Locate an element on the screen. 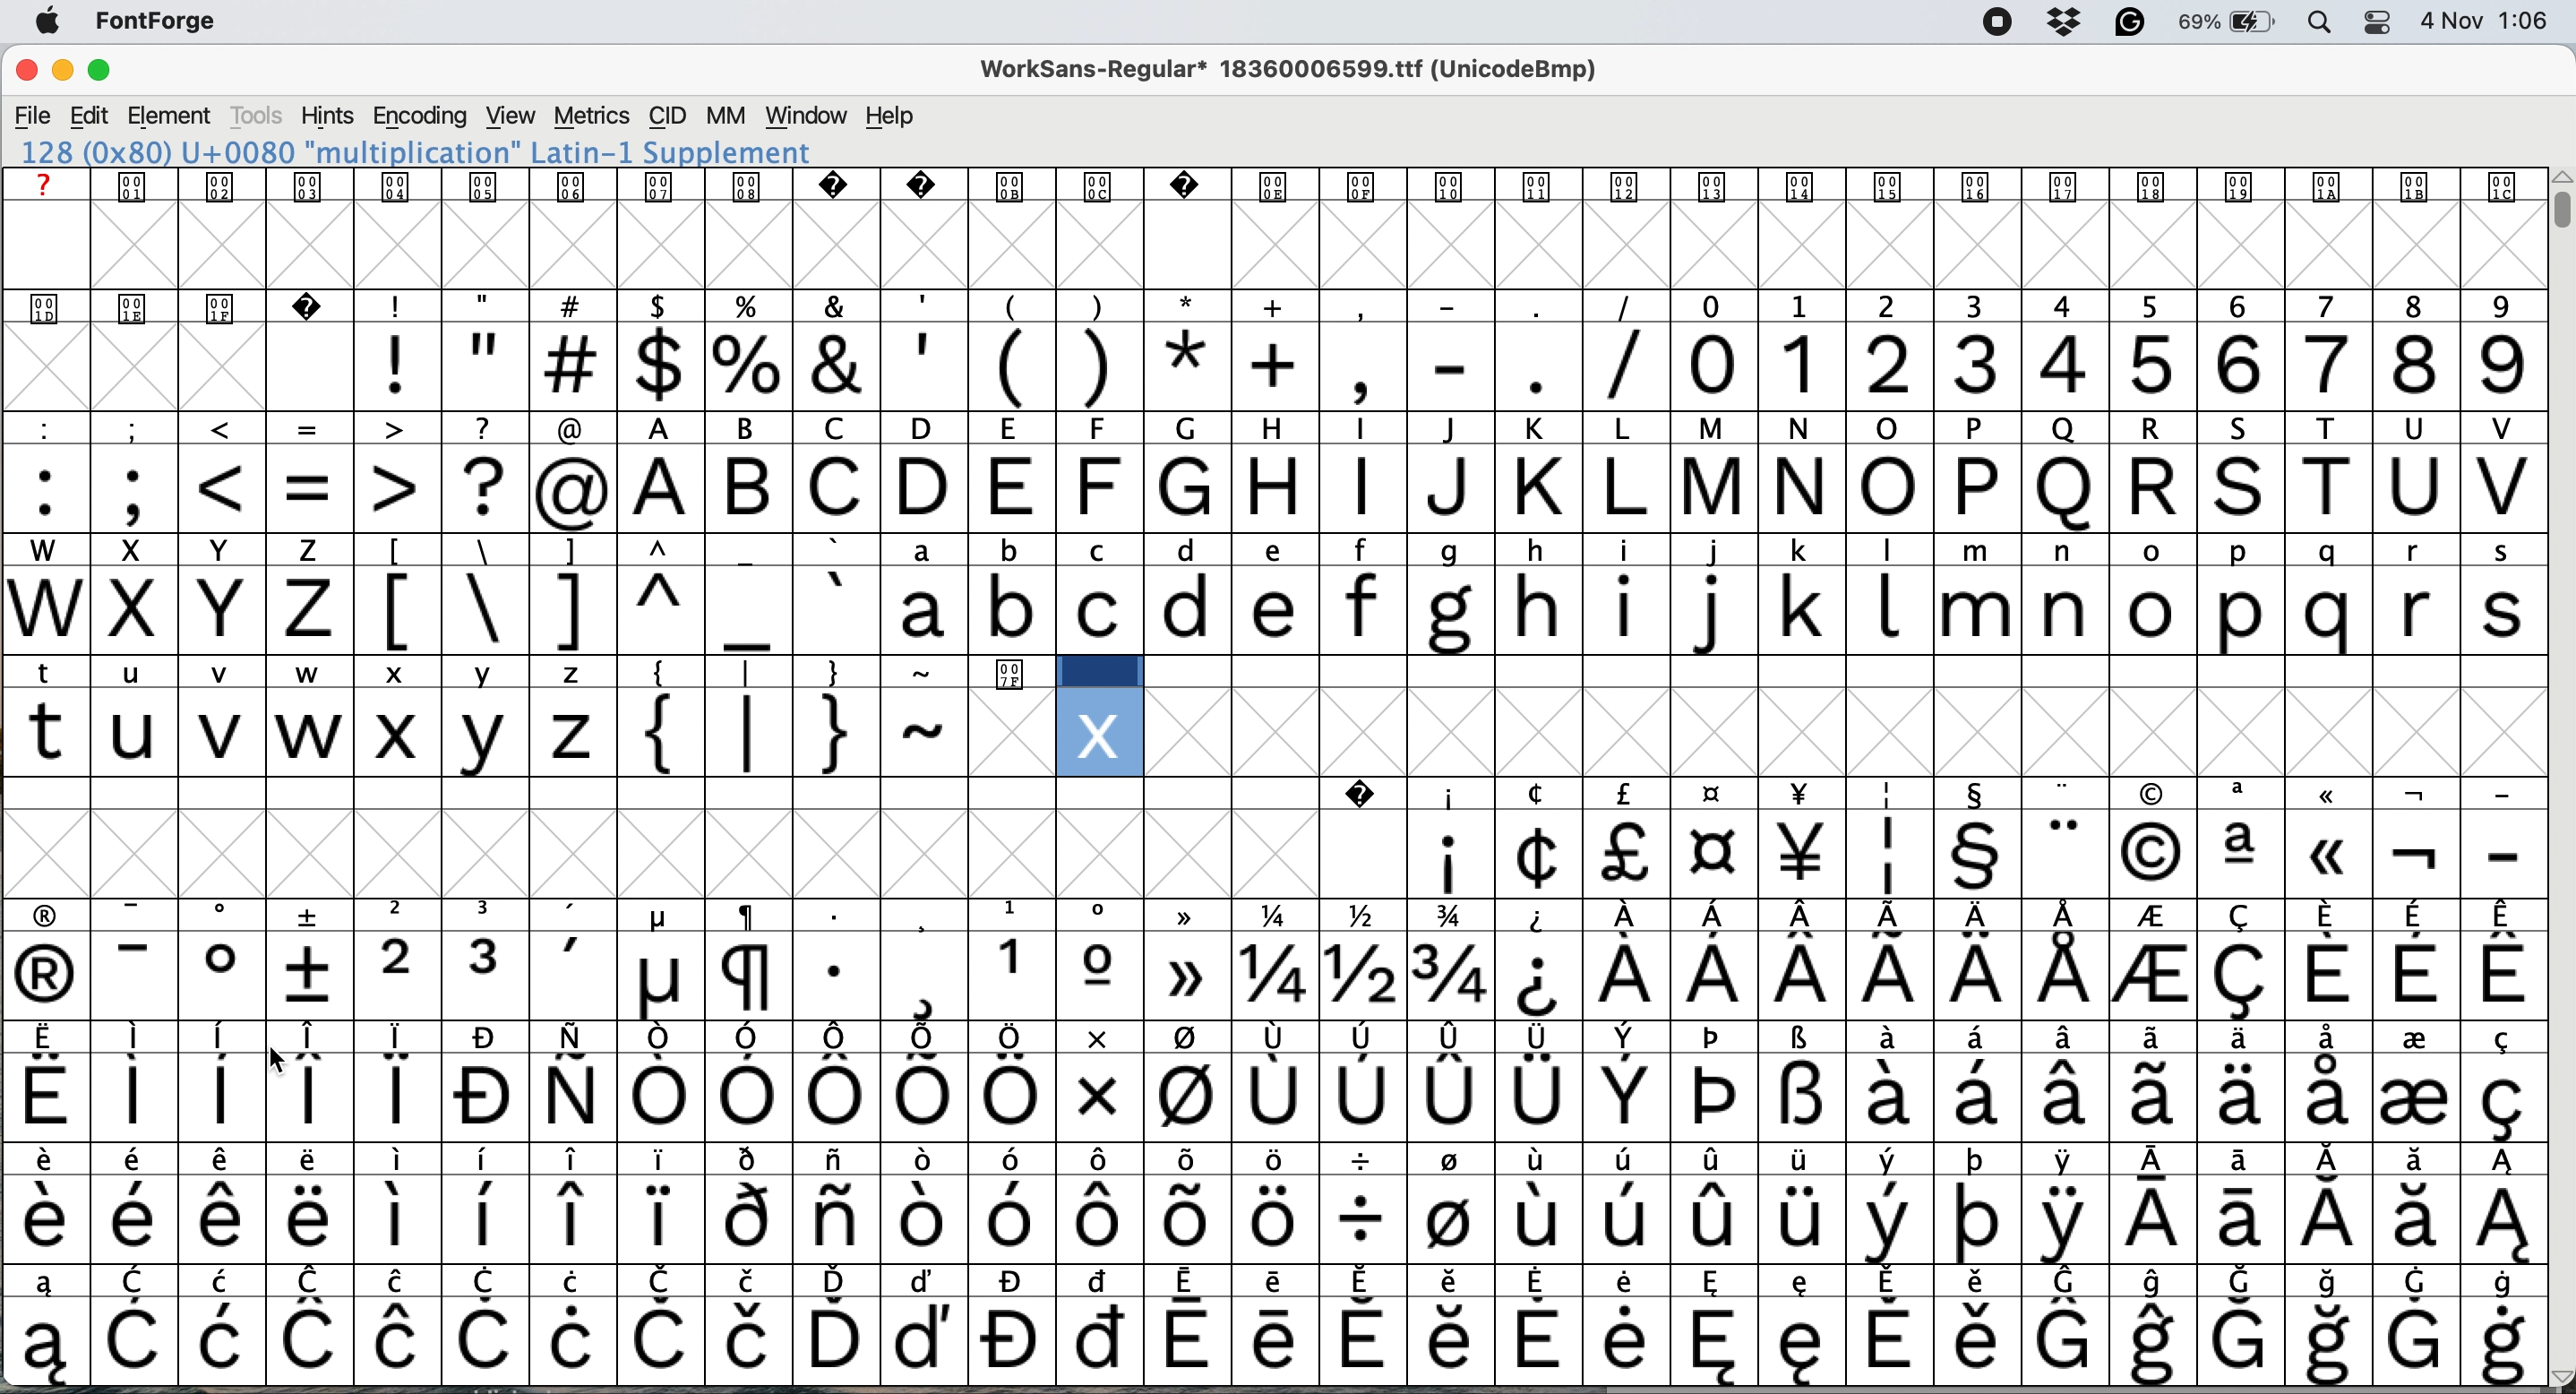 This screenshot has width=2576, height=1394. minimise is located at coordinates (60, 73).